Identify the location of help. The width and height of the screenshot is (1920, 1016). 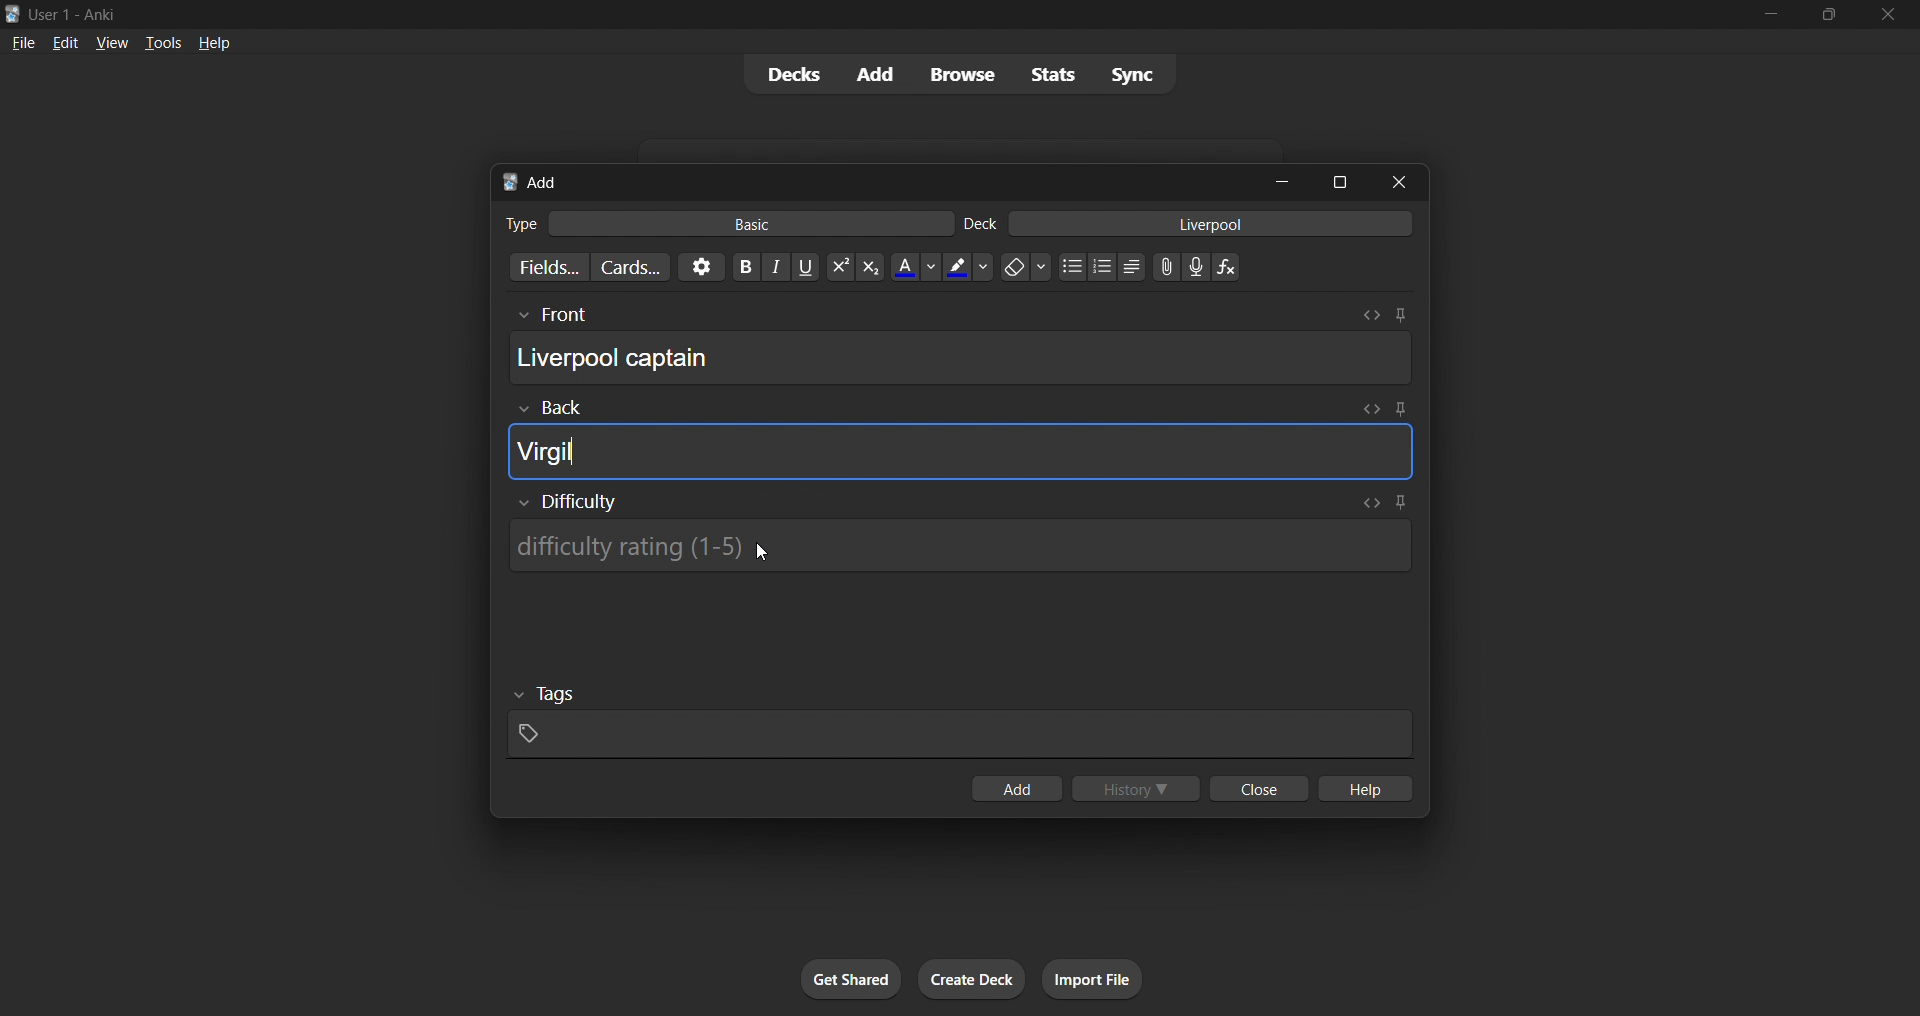
(1363, 788).